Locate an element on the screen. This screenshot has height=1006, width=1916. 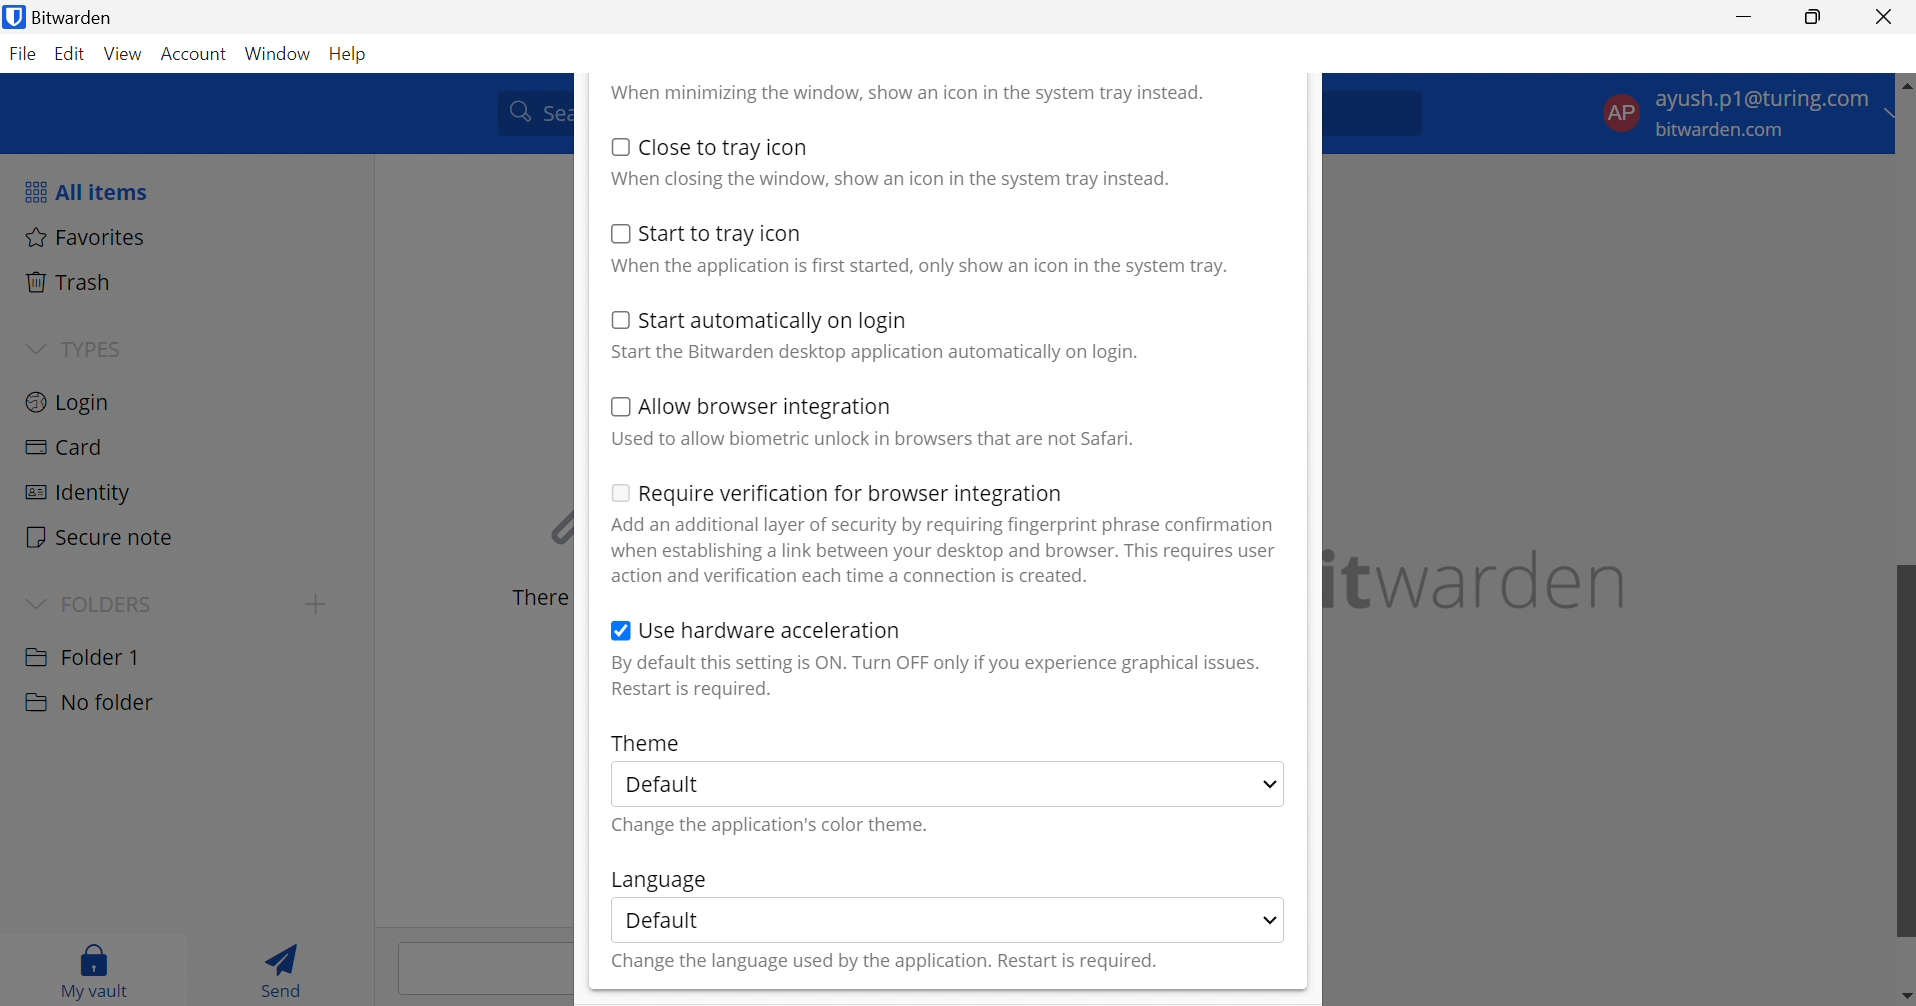
Require verification for browser intgretion is located at coordinates (852, 496).